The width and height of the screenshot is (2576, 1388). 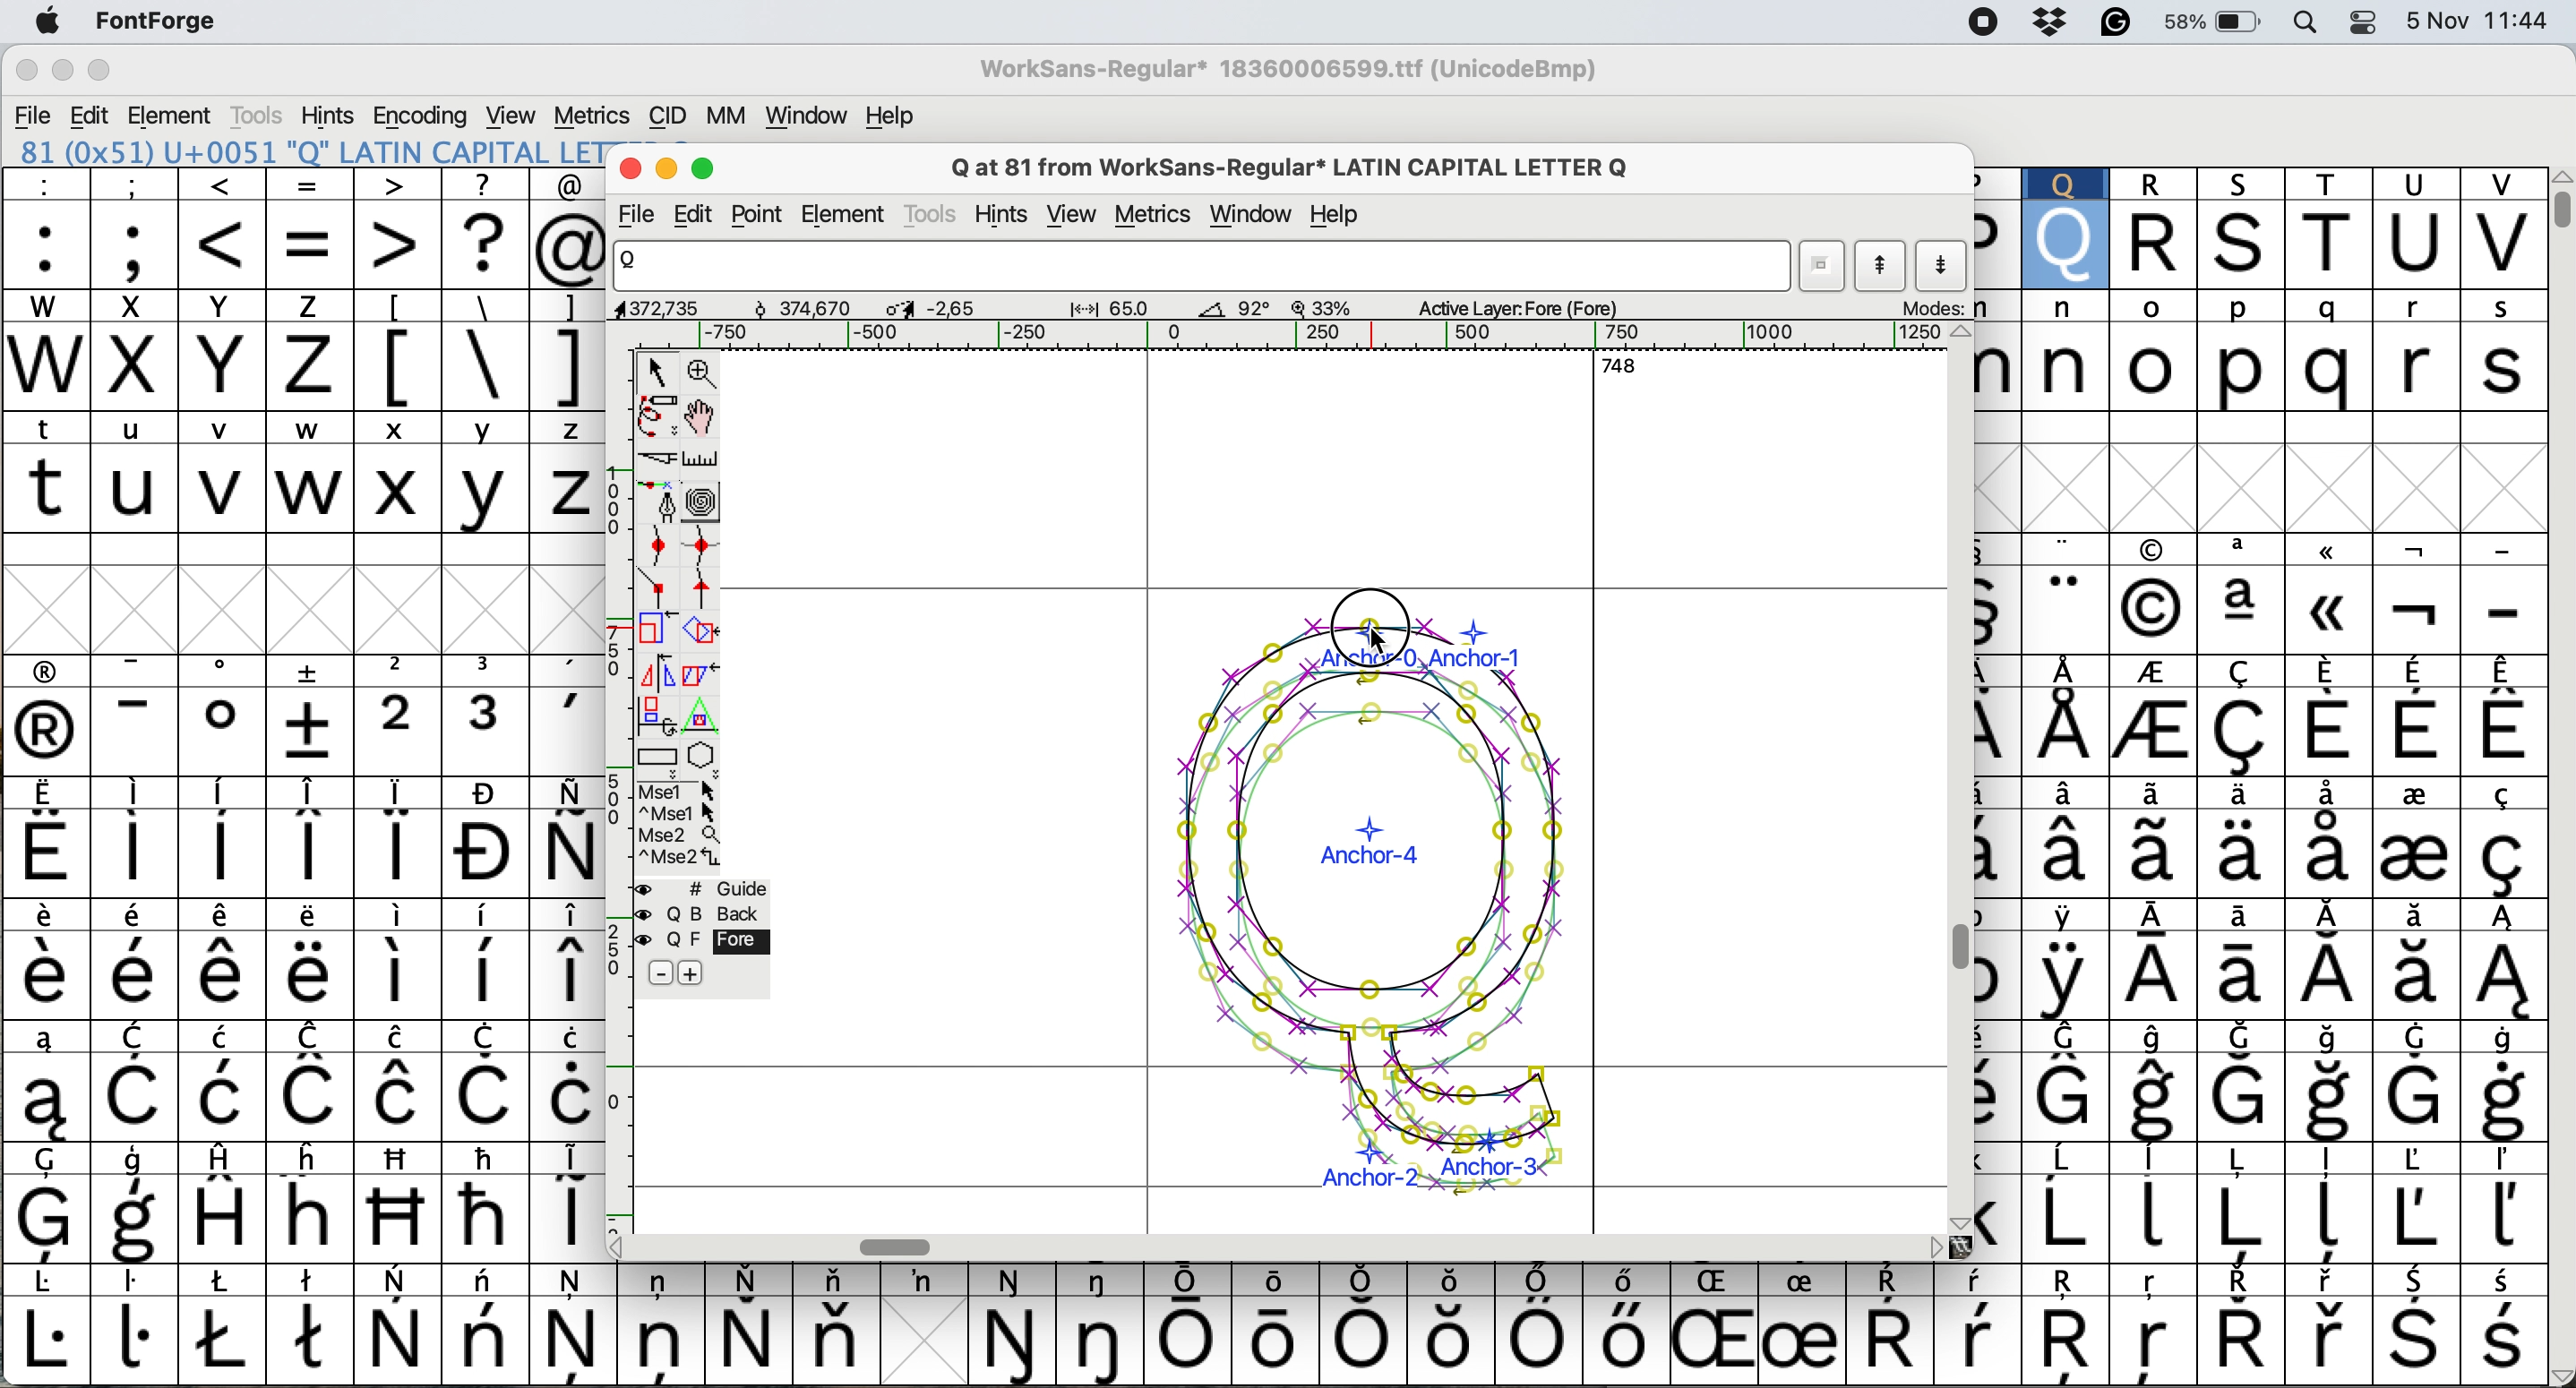 What do you see at coordinates (2258, 345) in the screenshot?
I see `lowercase letters` at bounding box center [2258, 345].